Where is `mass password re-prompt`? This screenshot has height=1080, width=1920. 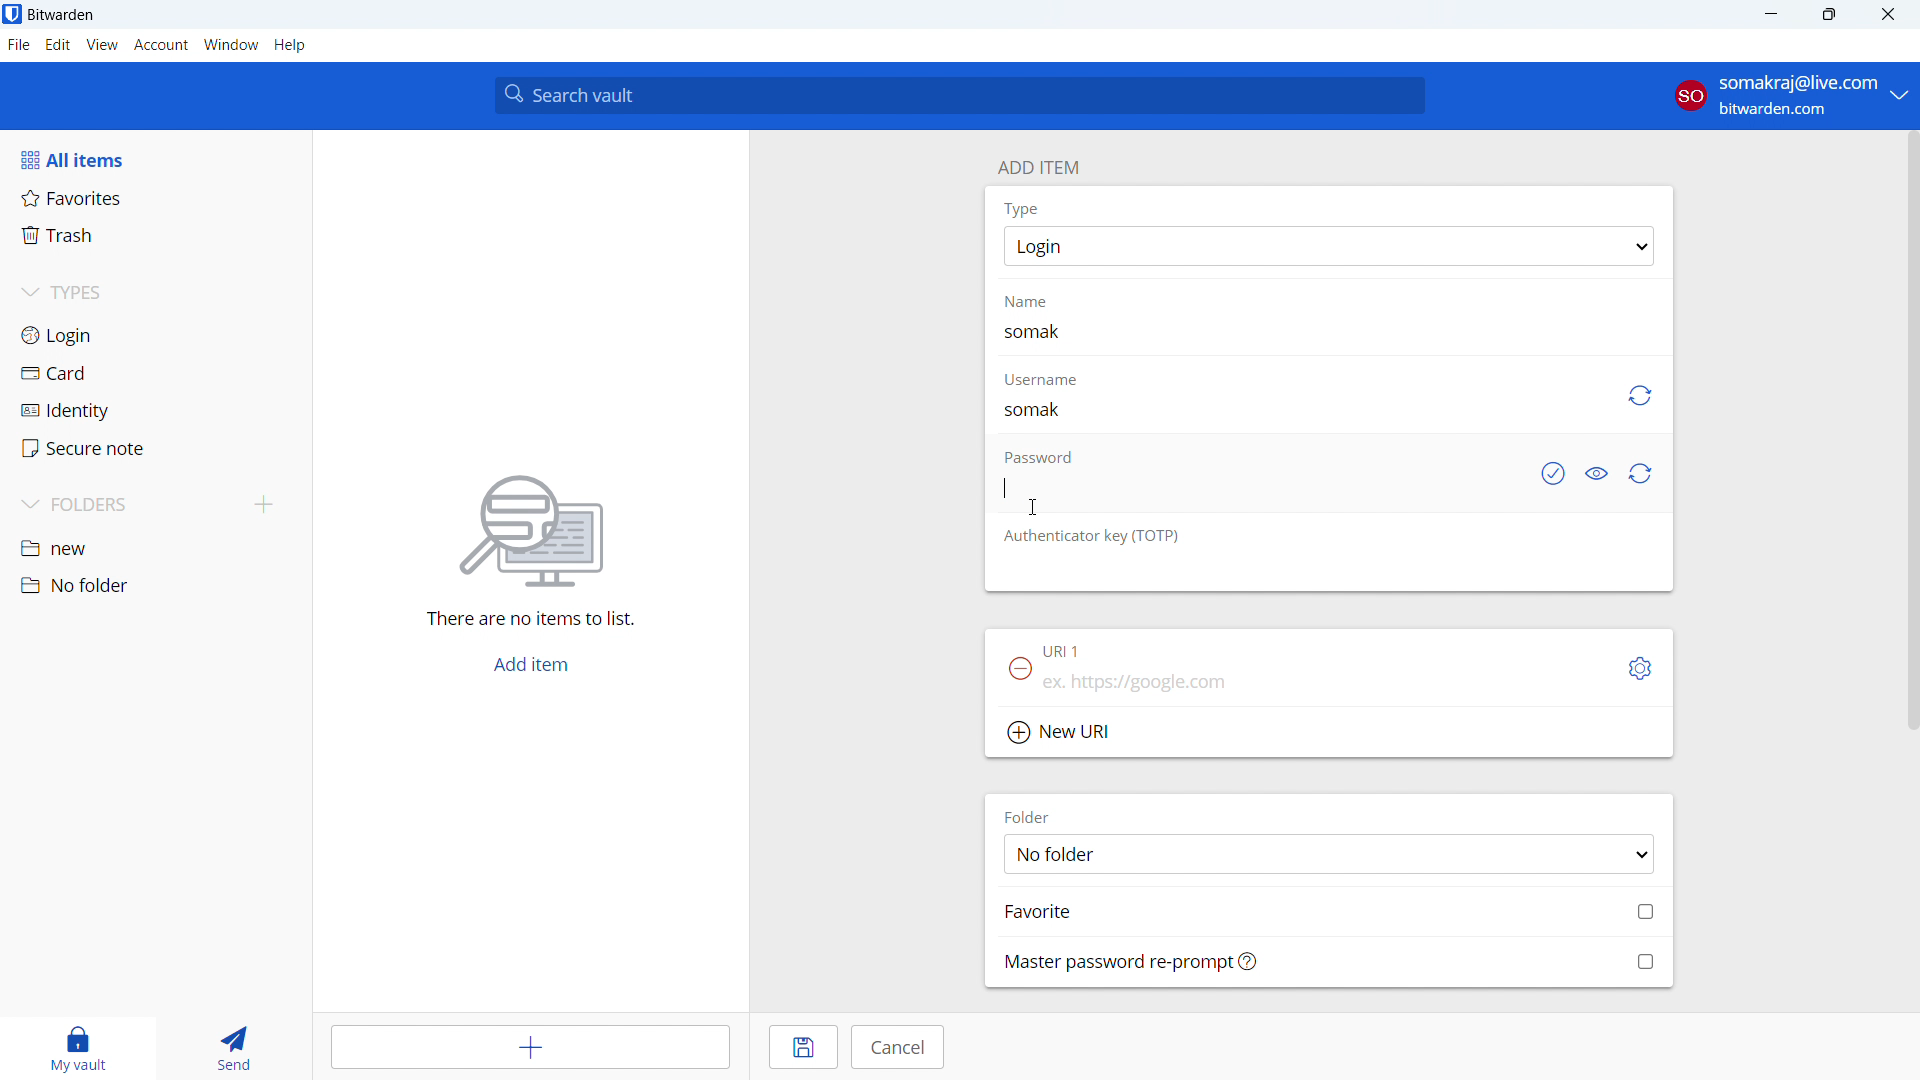
mass password re-prompt is located at coordinates (1330, 961).